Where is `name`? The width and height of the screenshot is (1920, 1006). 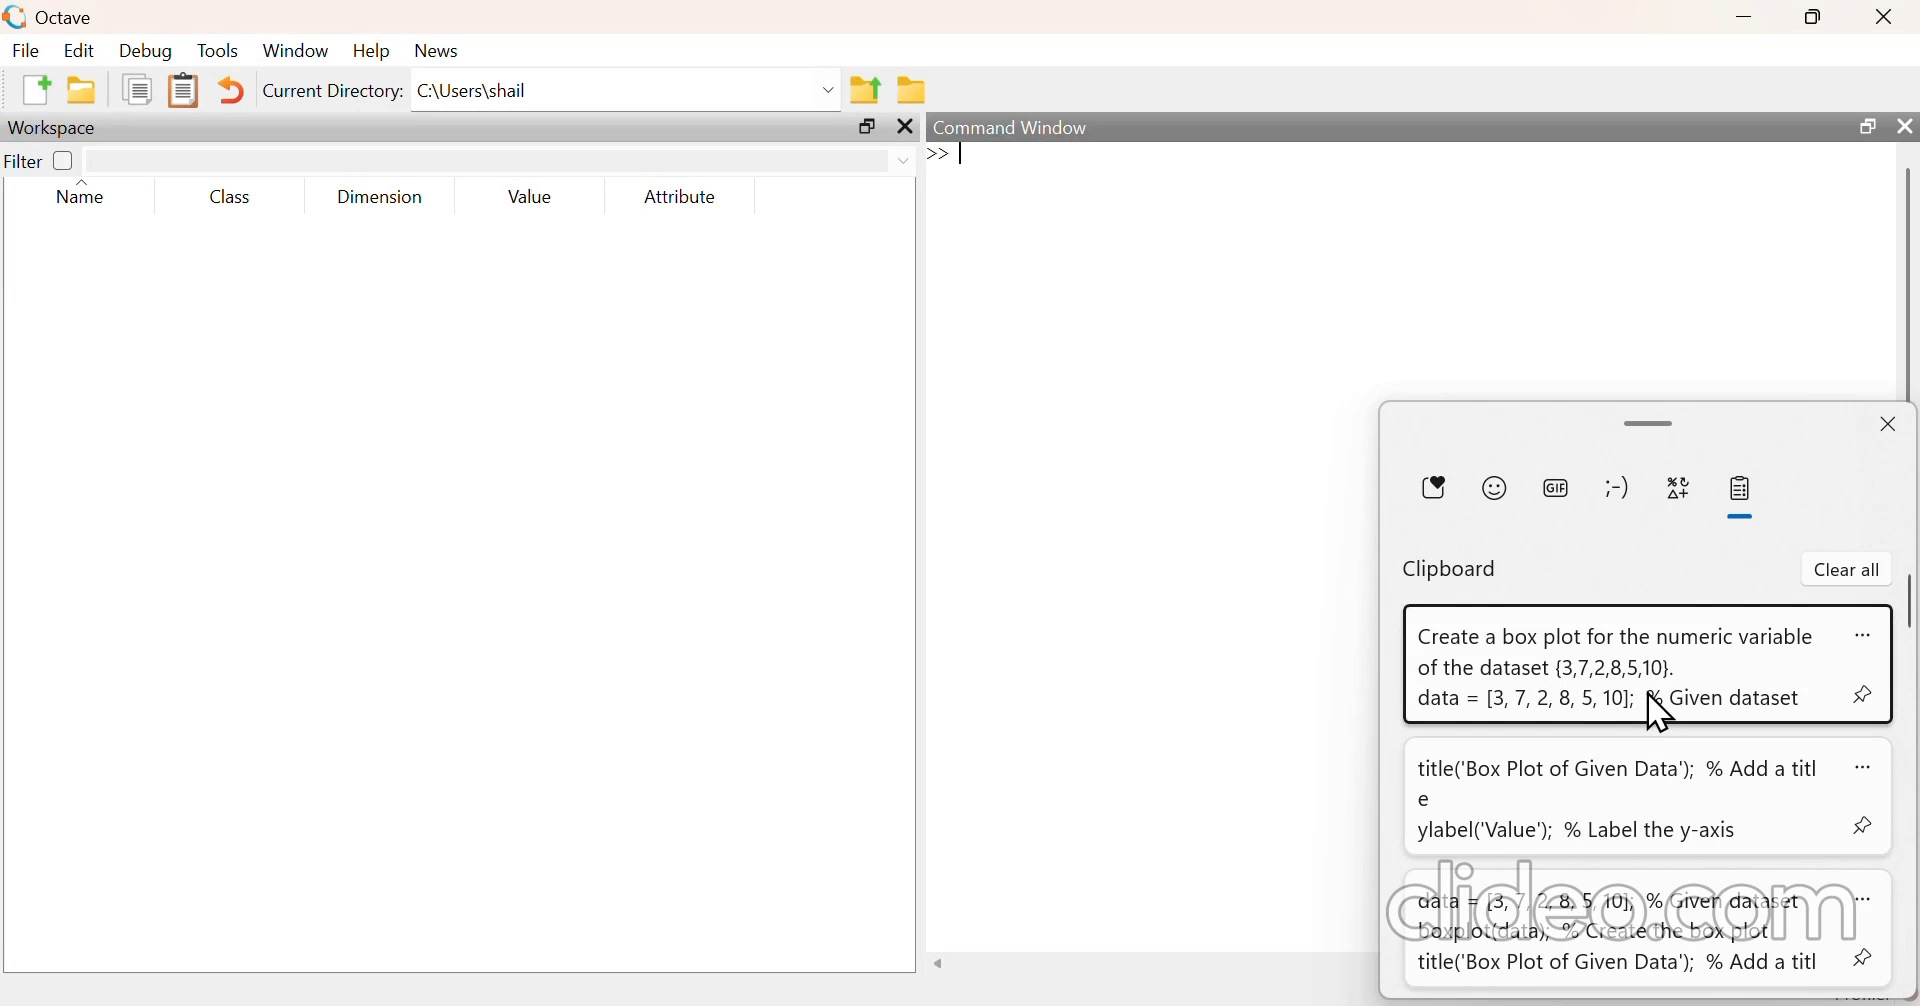 name is located at coordinates (76, 197).